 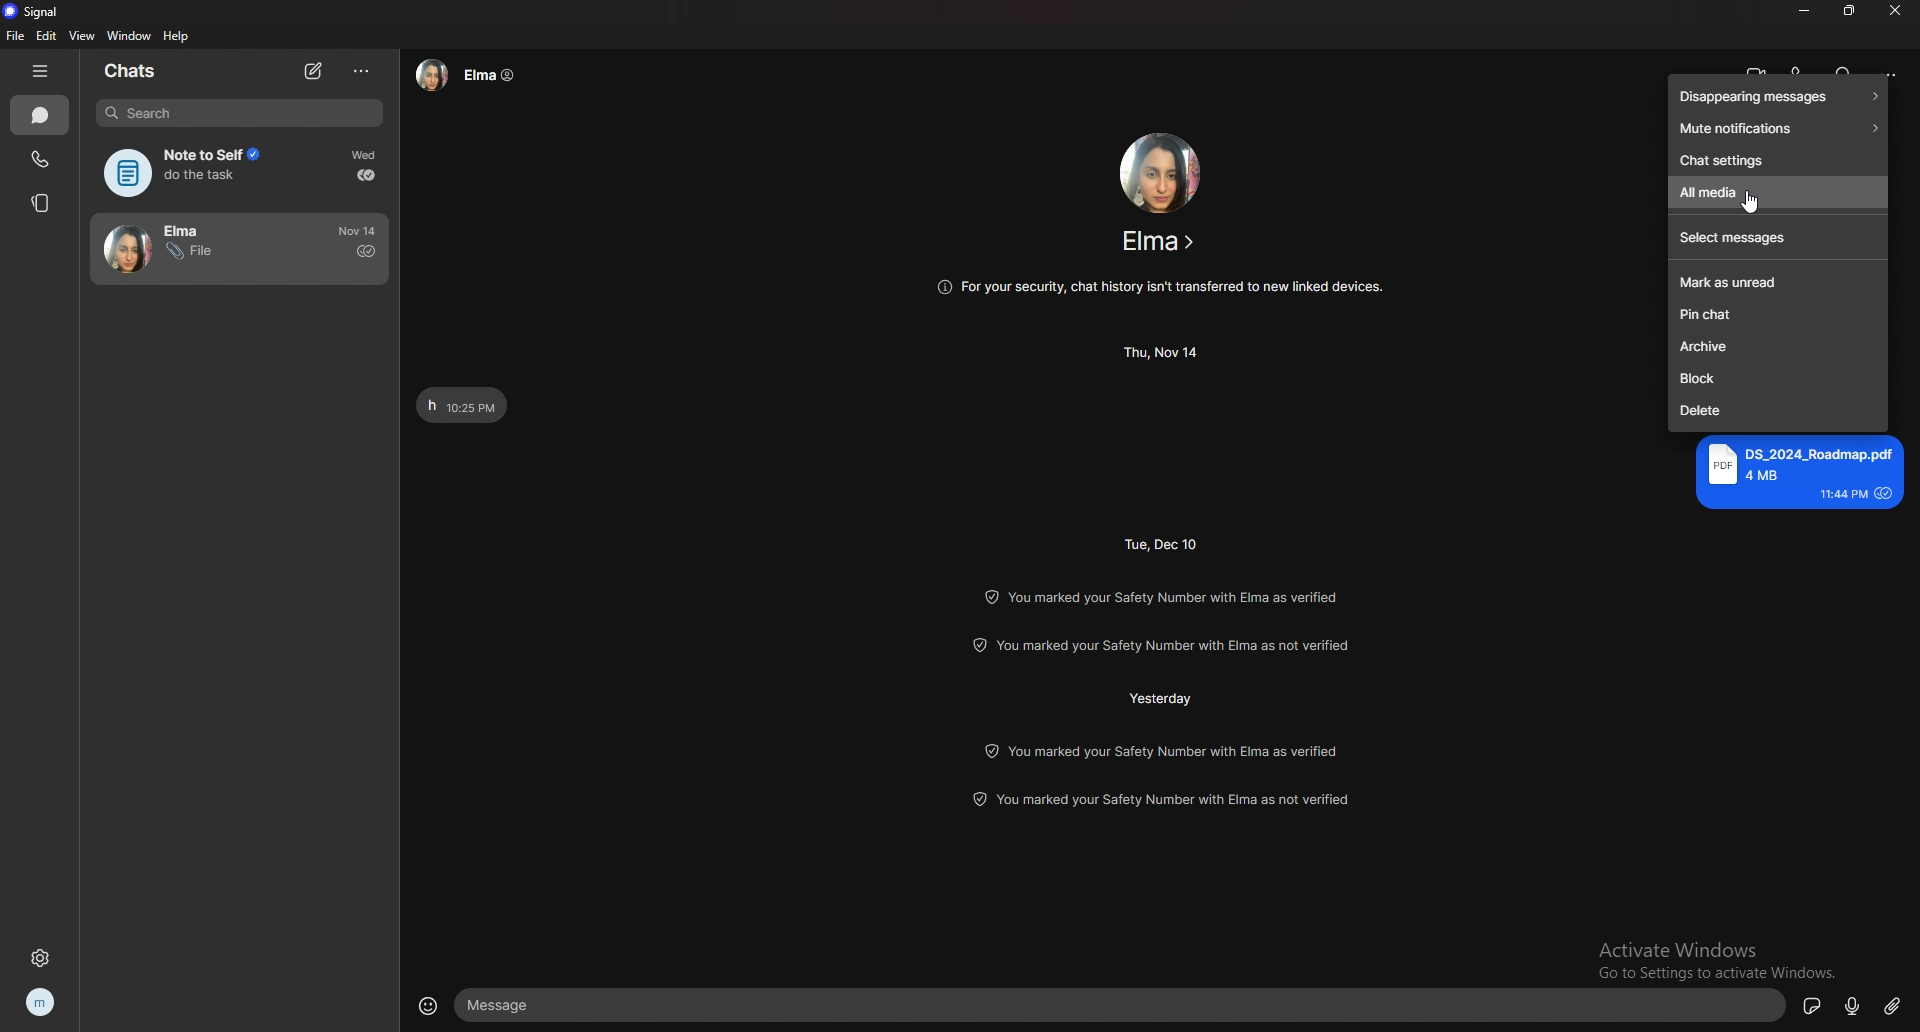 What do you see at coordinates (1119, 1006) in the screenshot?
I see `text box` at bounding box center [1119, 1006].